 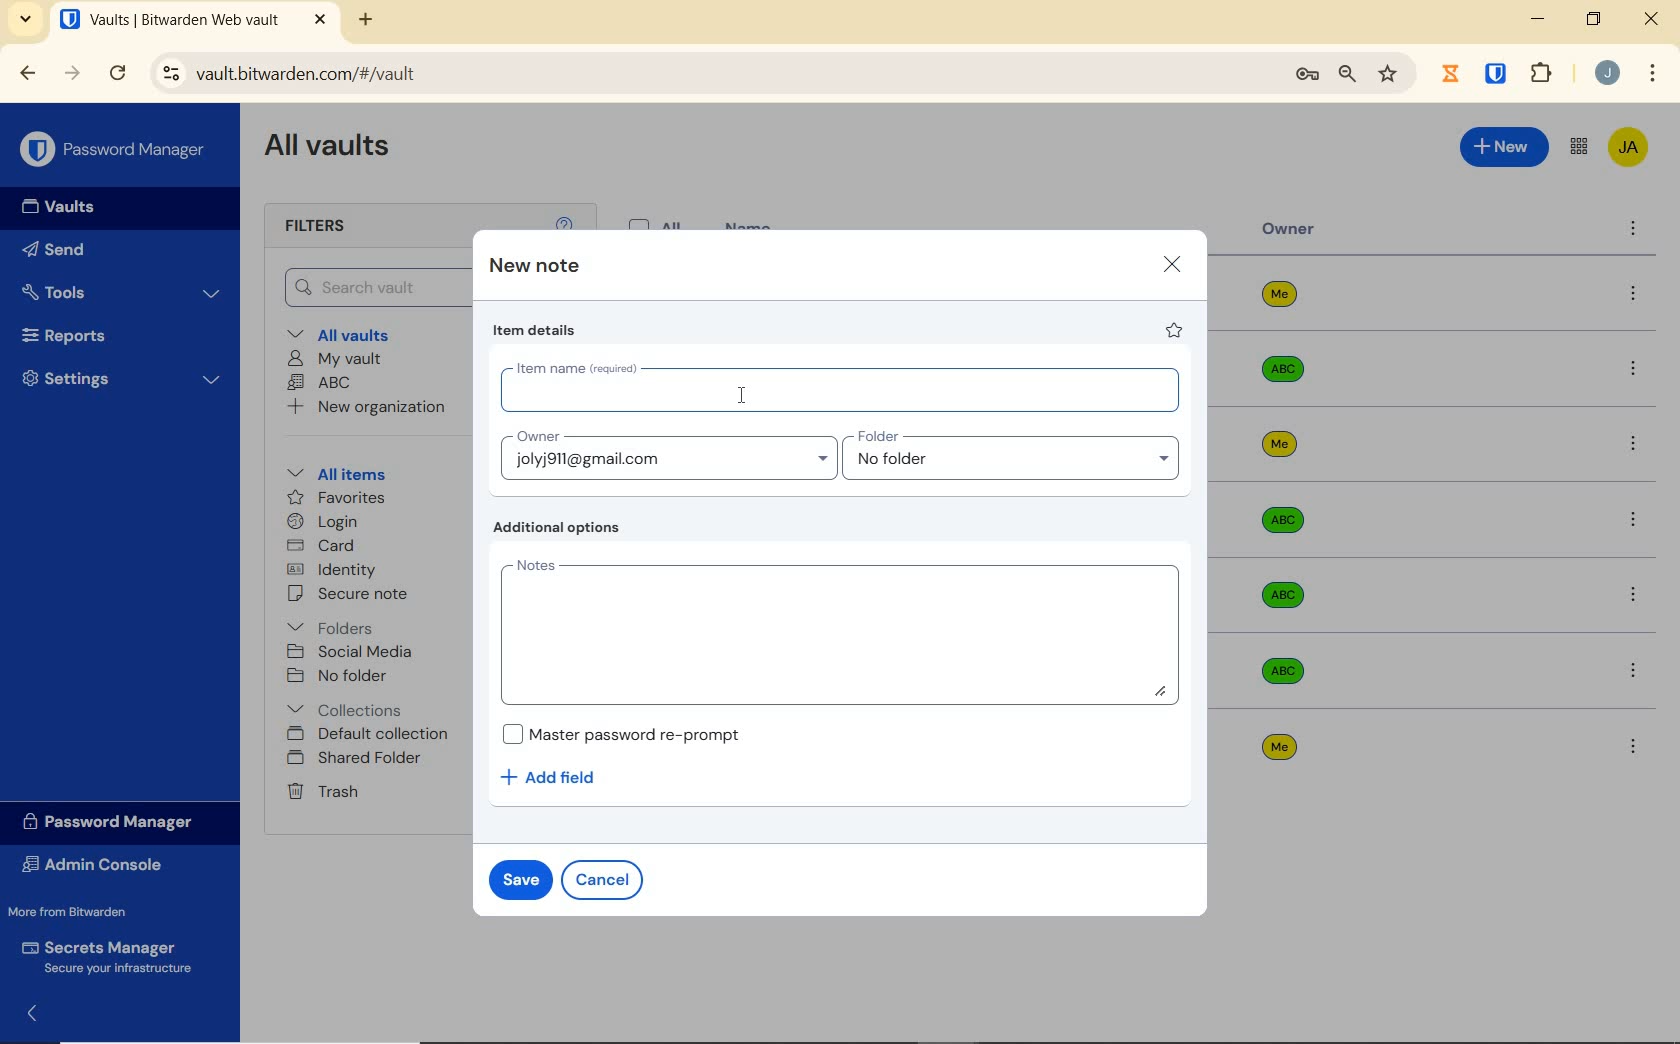 What do you see at coordinates (336, 152) in the screenshot?
I see `All Vaults` at bounding box center [336, 152].